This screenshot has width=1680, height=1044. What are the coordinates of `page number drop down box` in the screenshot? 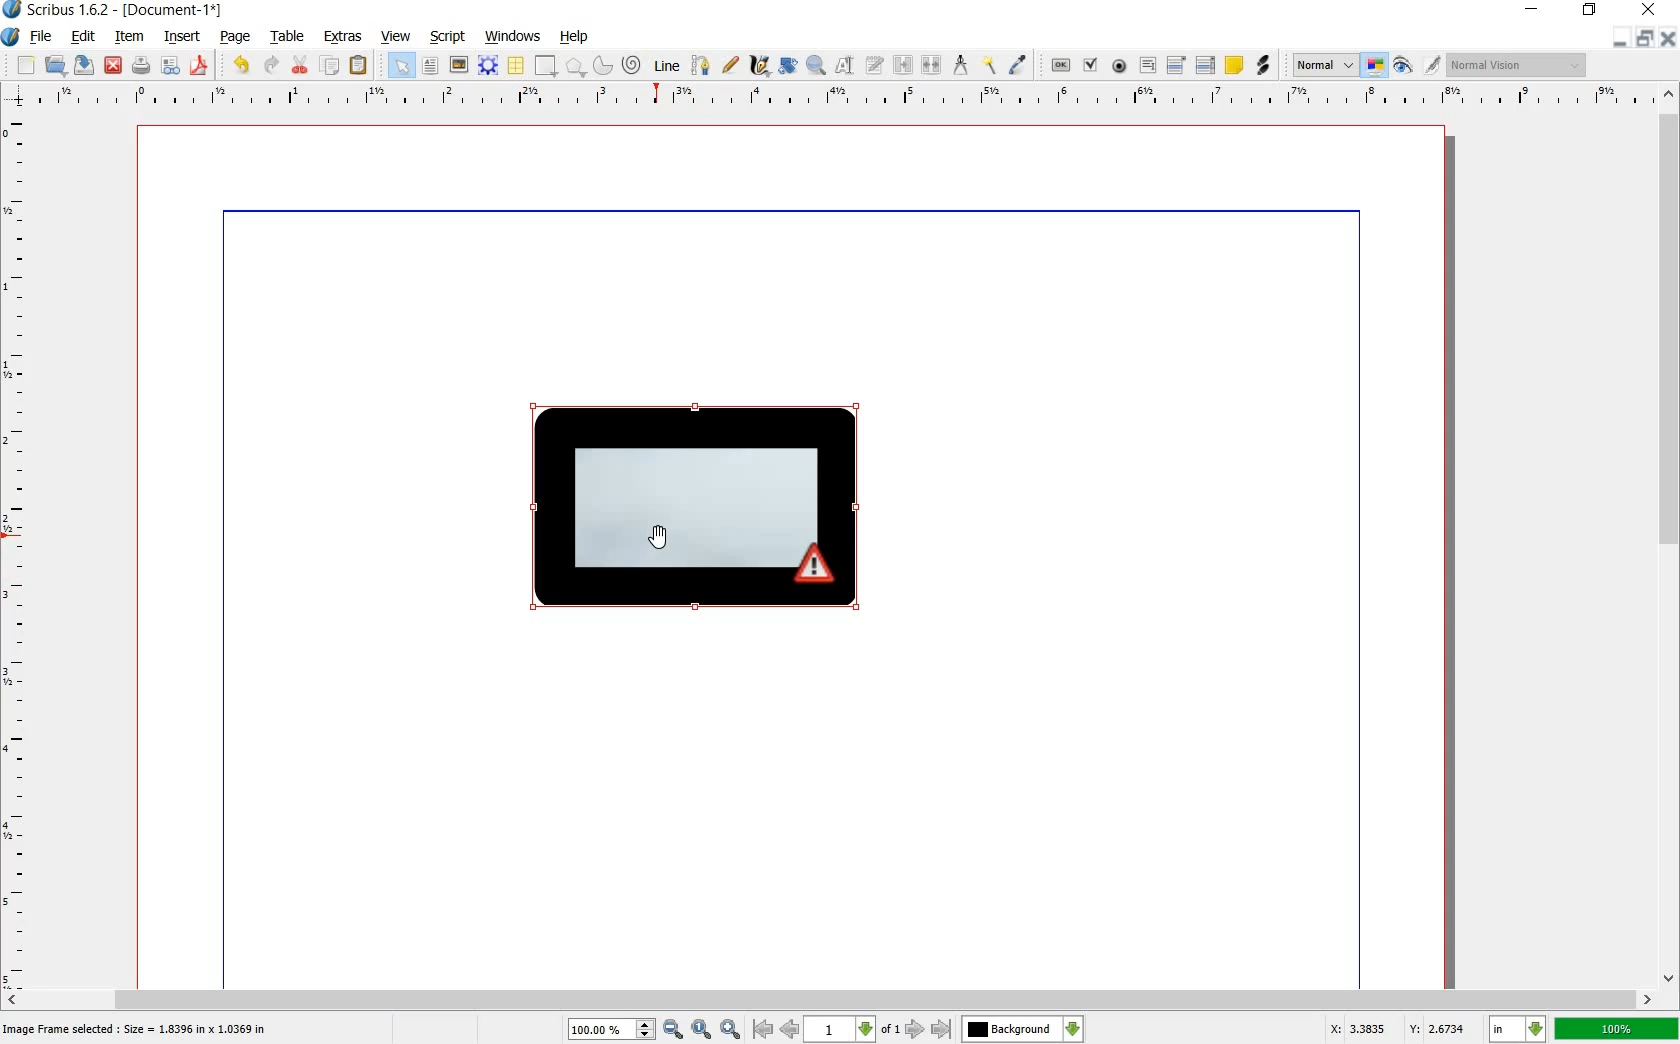 It's located at (851, 1027).